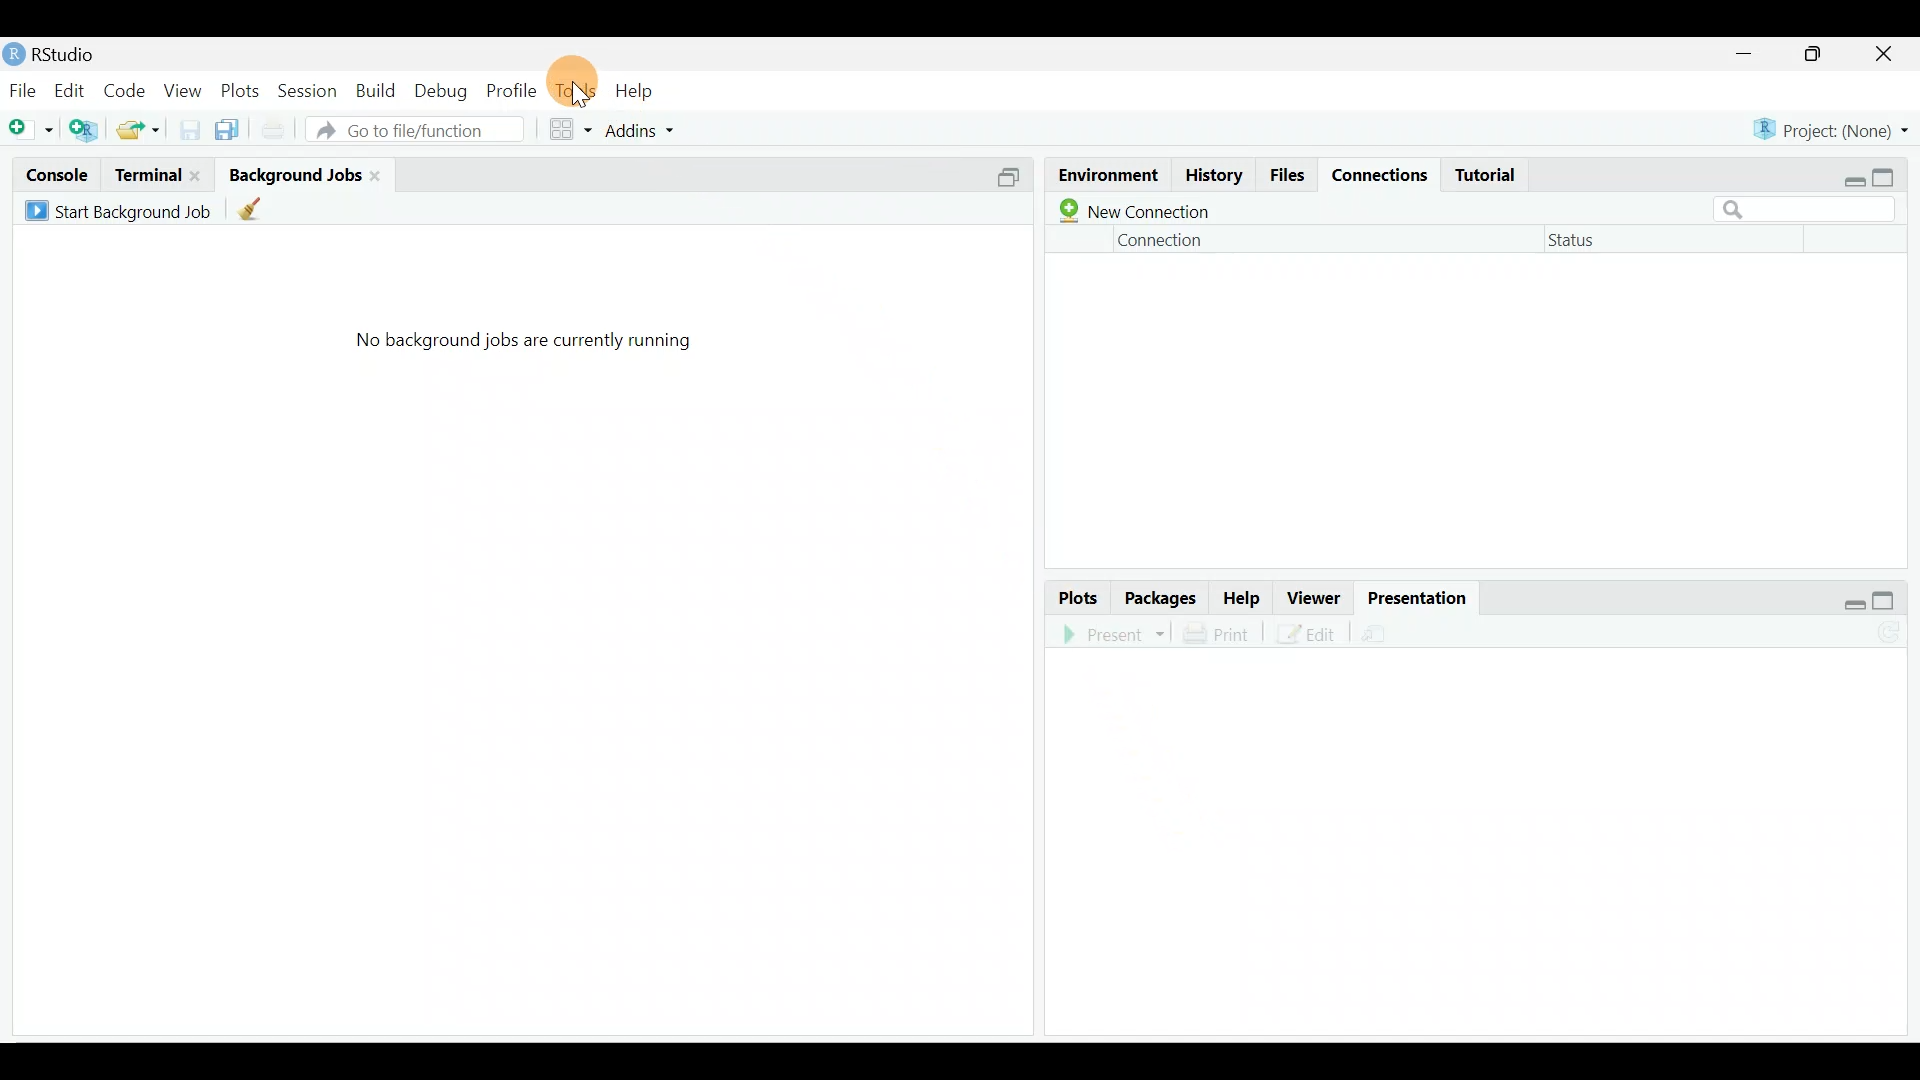 This screenshot has width=1920, height=1080. What do you see at coordinates (1158, 240) in the screenshot?
I see `Connection` at bounding box center [1158, 240].